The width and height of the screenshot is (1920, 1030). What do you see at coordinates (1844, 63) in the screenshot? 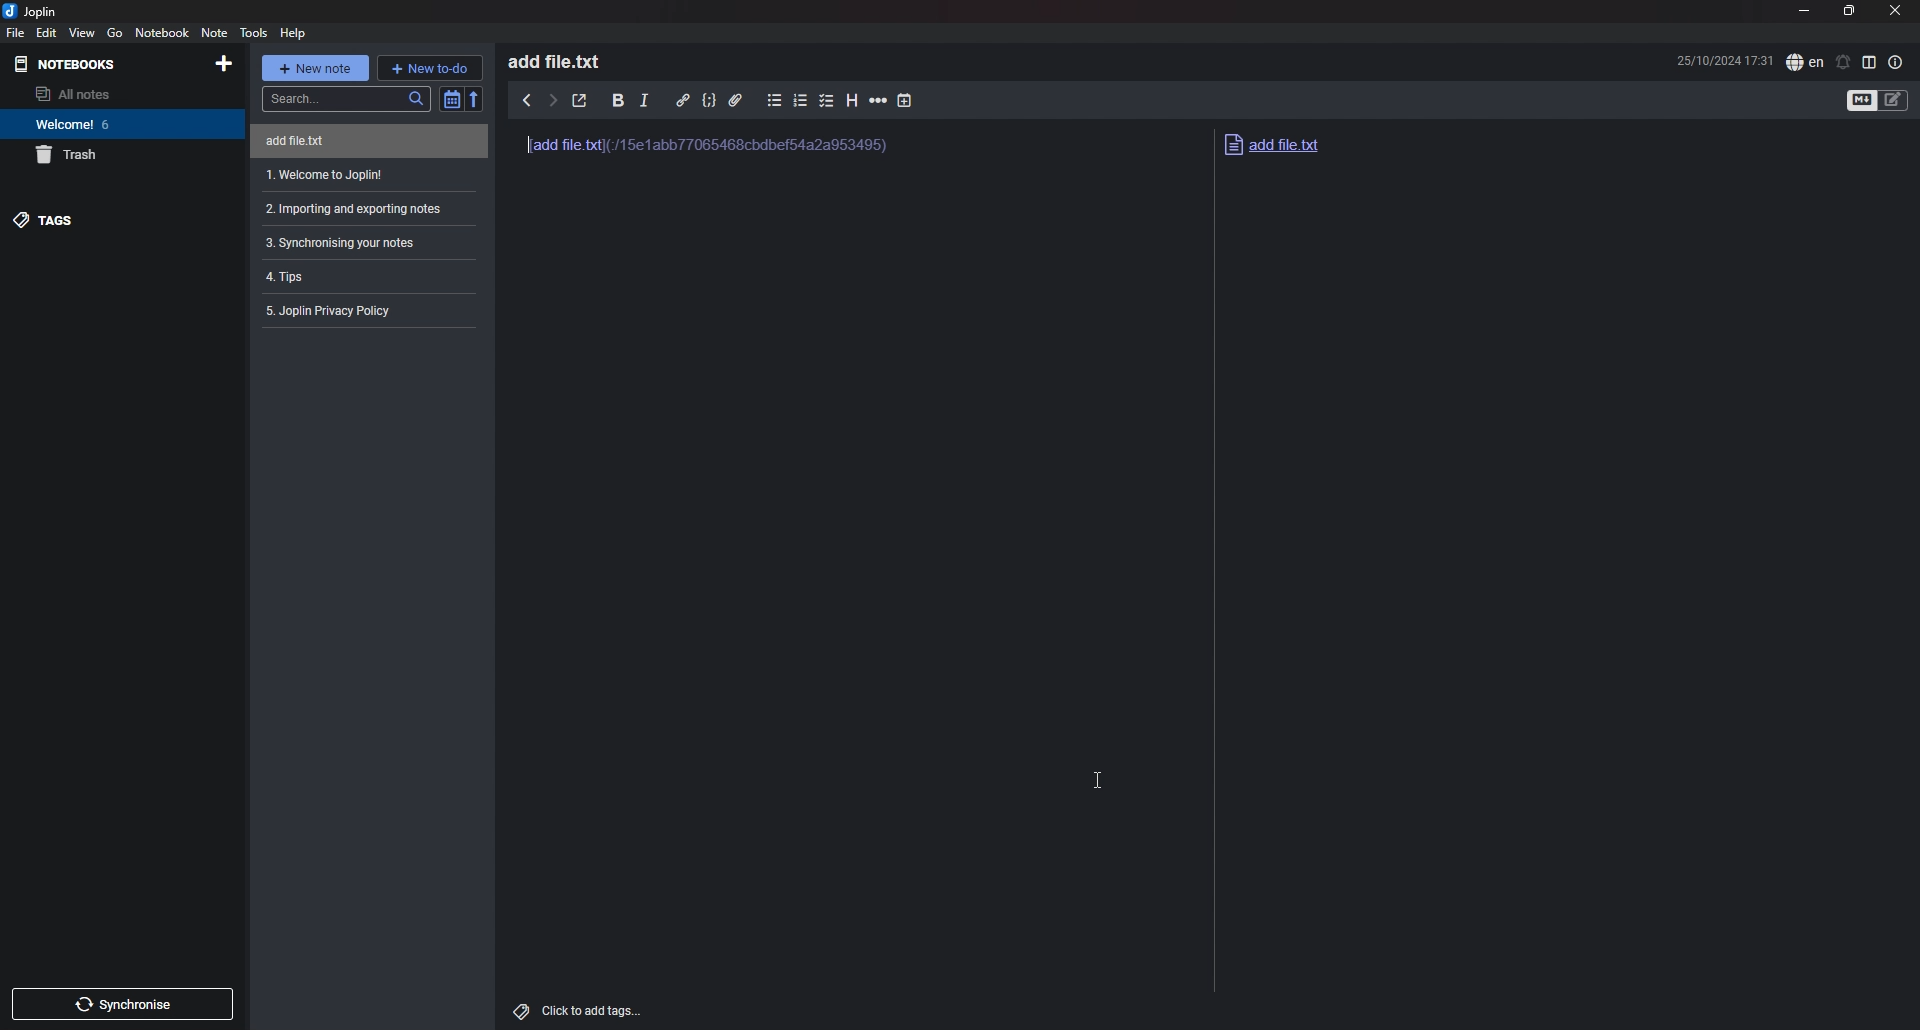
I see `set alarm` at bounding box center [1844, 63].